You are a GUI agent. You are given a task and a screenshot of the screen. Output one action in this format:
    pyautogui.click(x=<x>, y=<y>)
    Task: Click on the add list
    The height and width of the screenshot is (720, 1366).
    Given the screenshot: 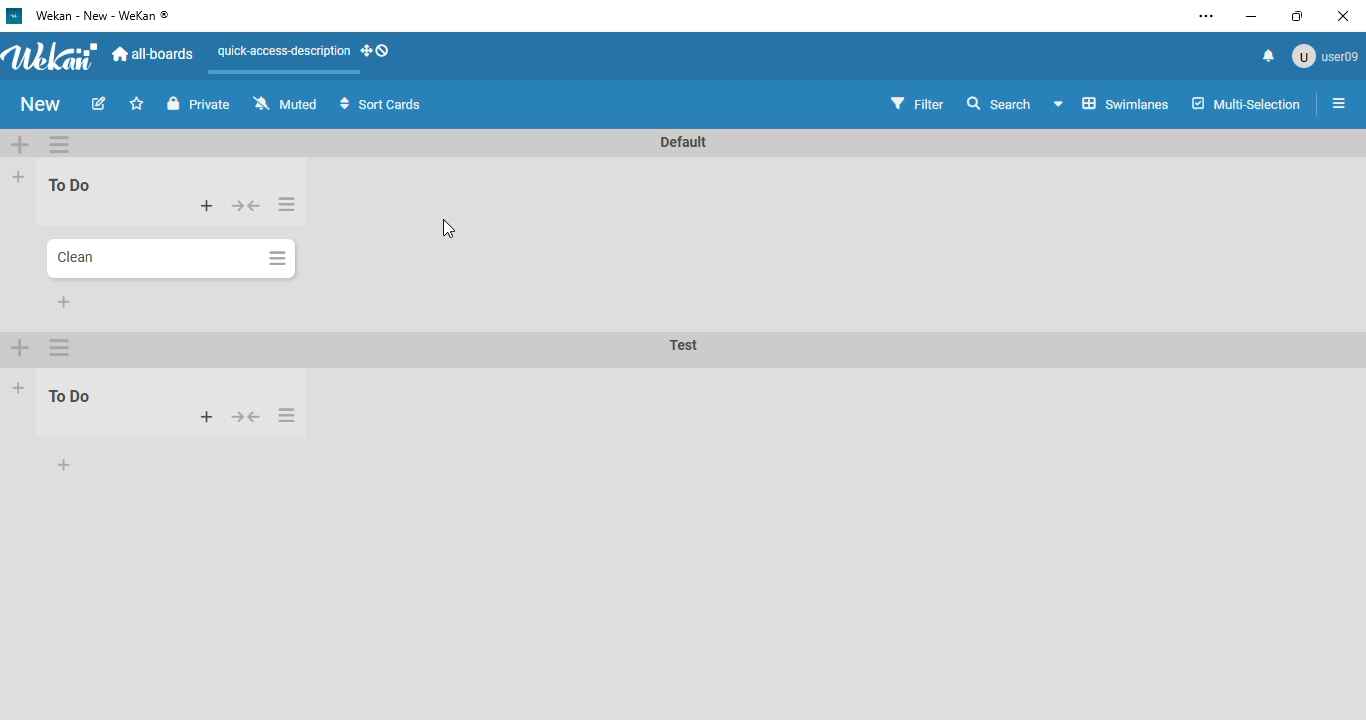 What is the action you would take?
    pyautogui.click(x=19, y=388)
    